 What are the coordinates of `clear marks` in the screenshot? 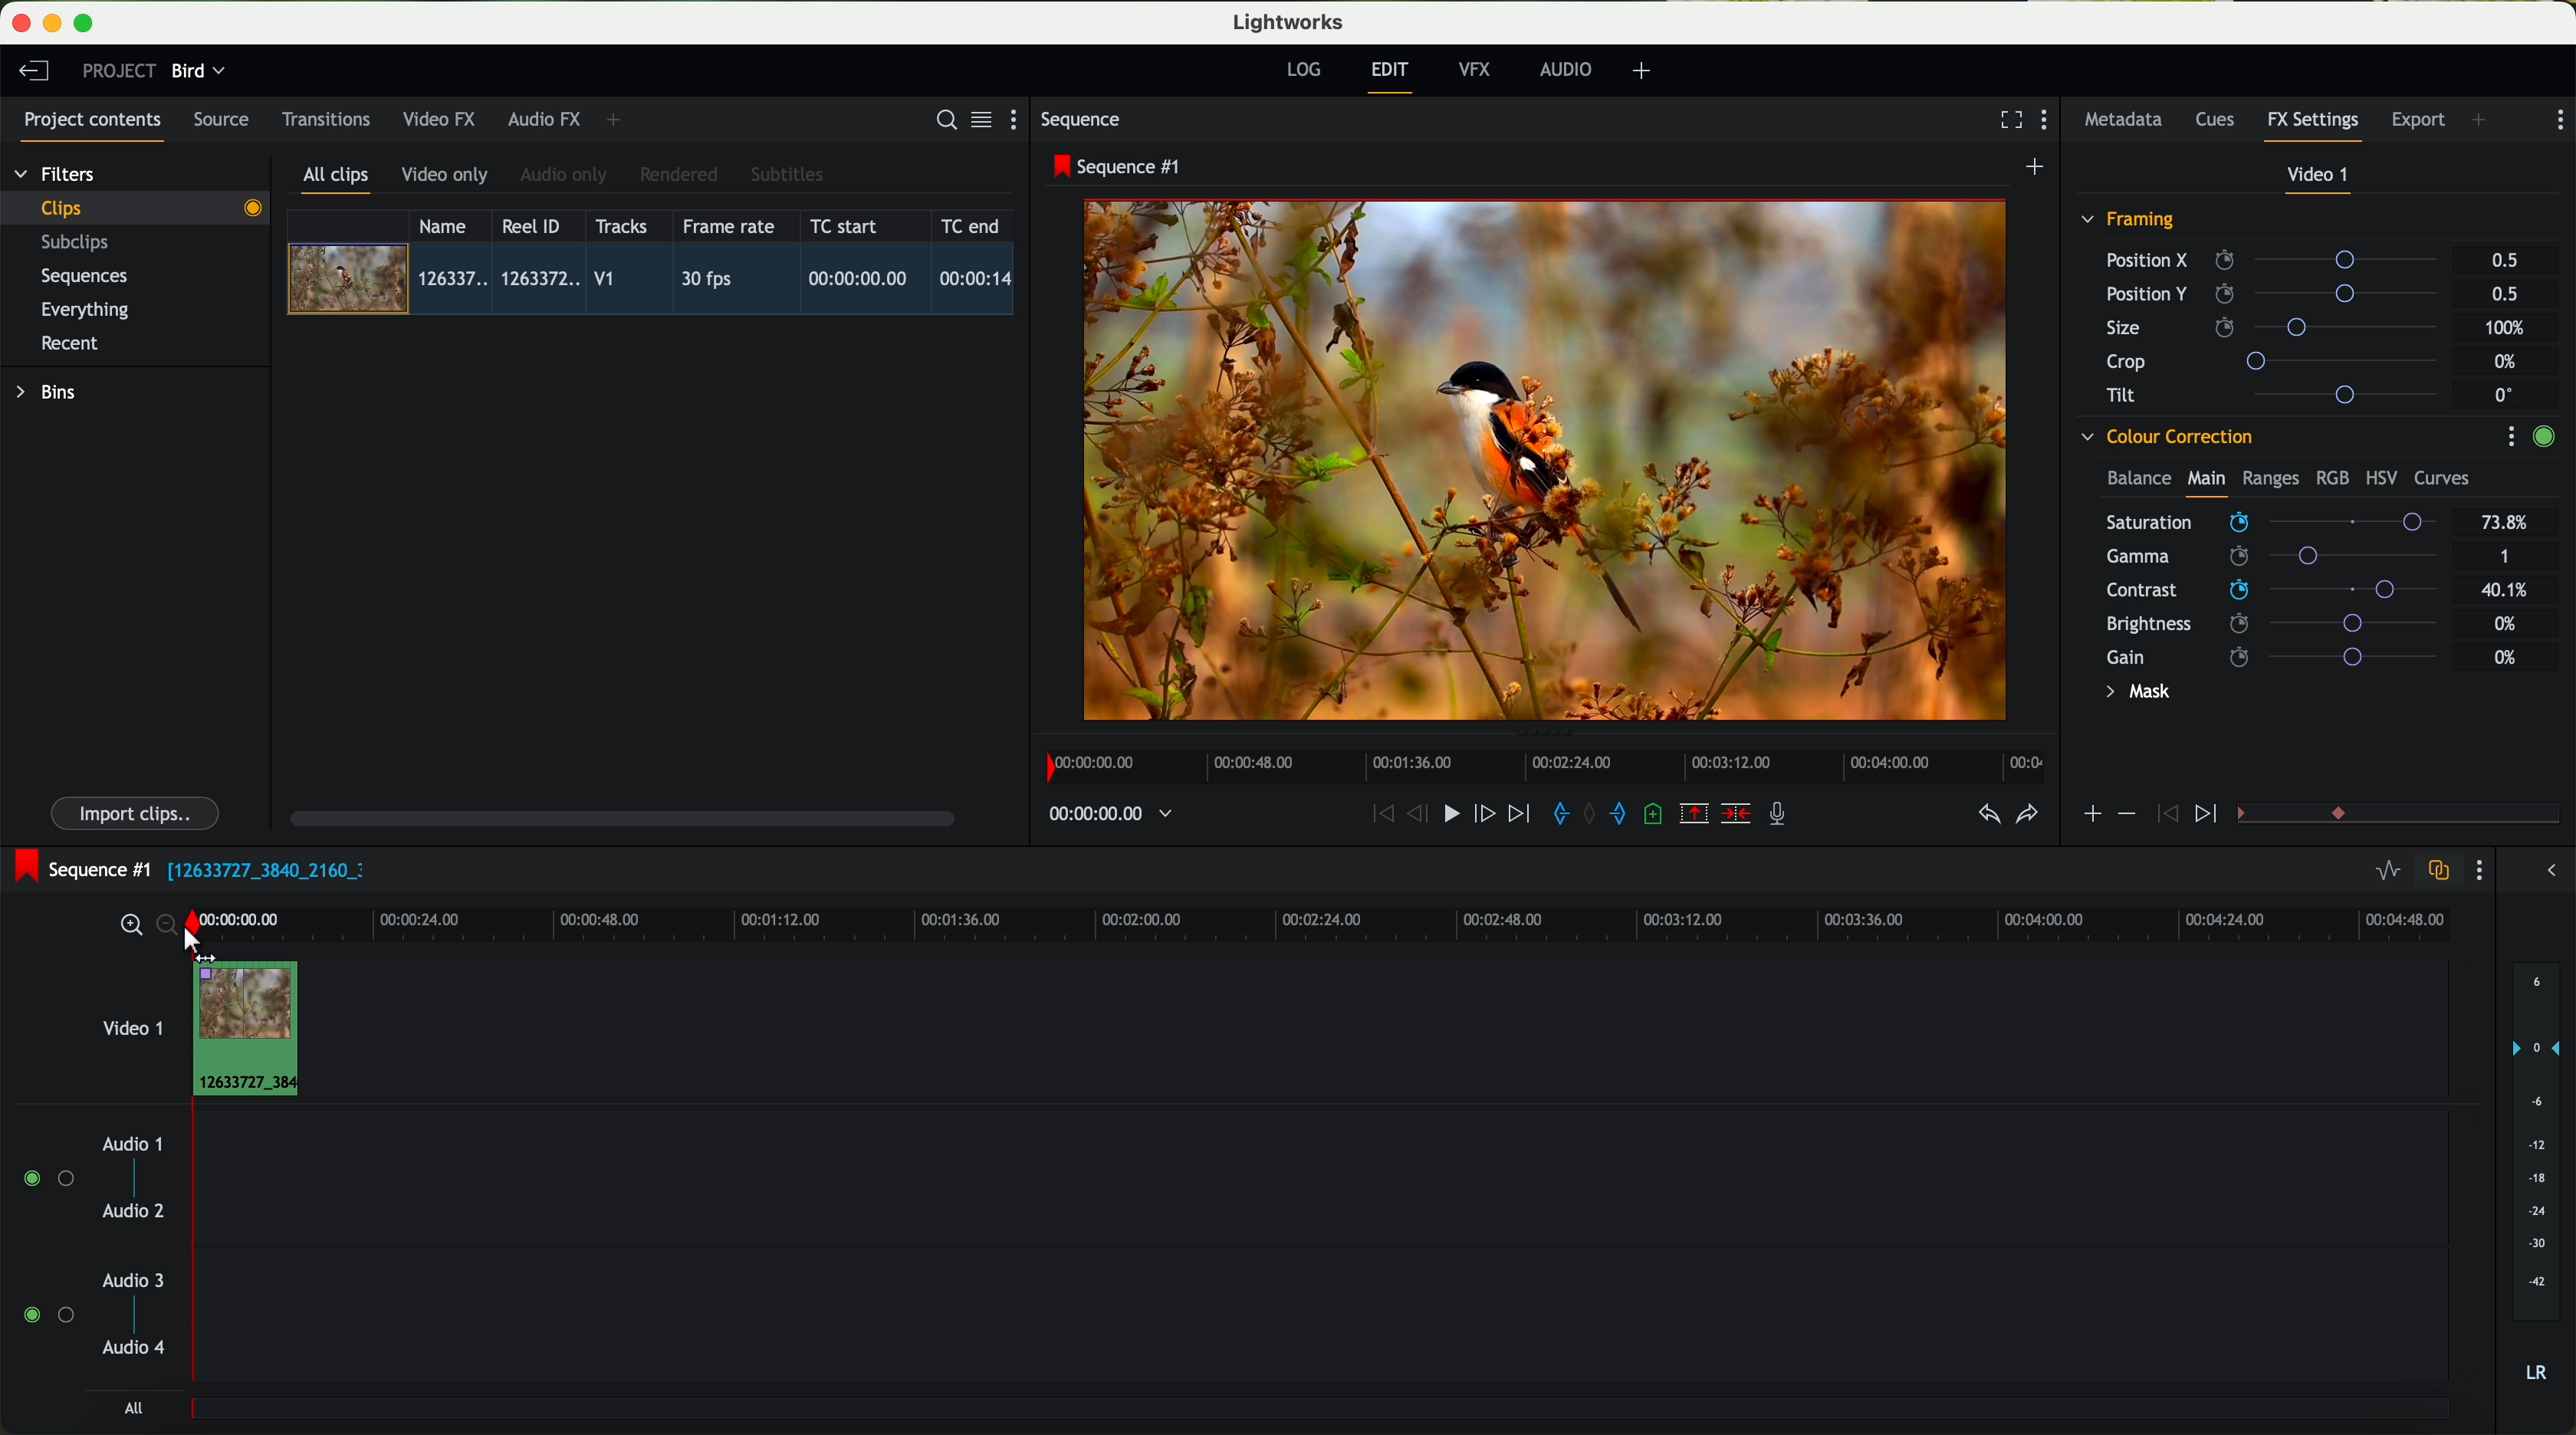 It's located at (1591, 814).